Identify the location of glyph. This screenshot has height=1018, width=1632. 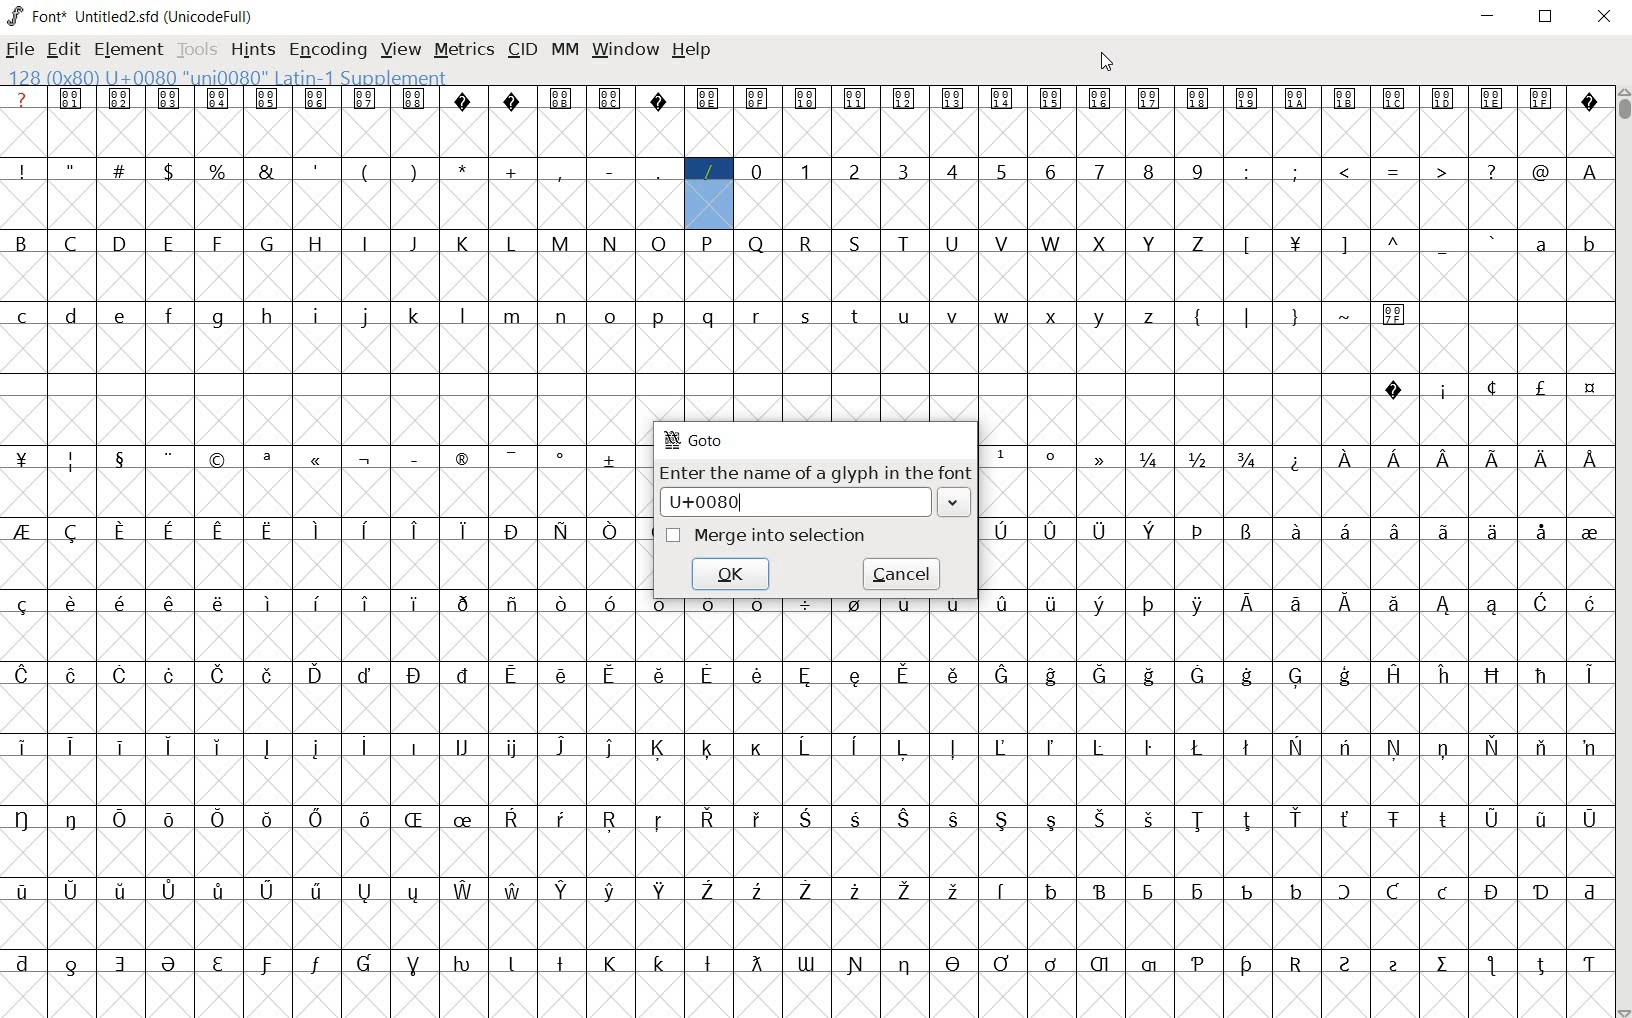
(659, 963).